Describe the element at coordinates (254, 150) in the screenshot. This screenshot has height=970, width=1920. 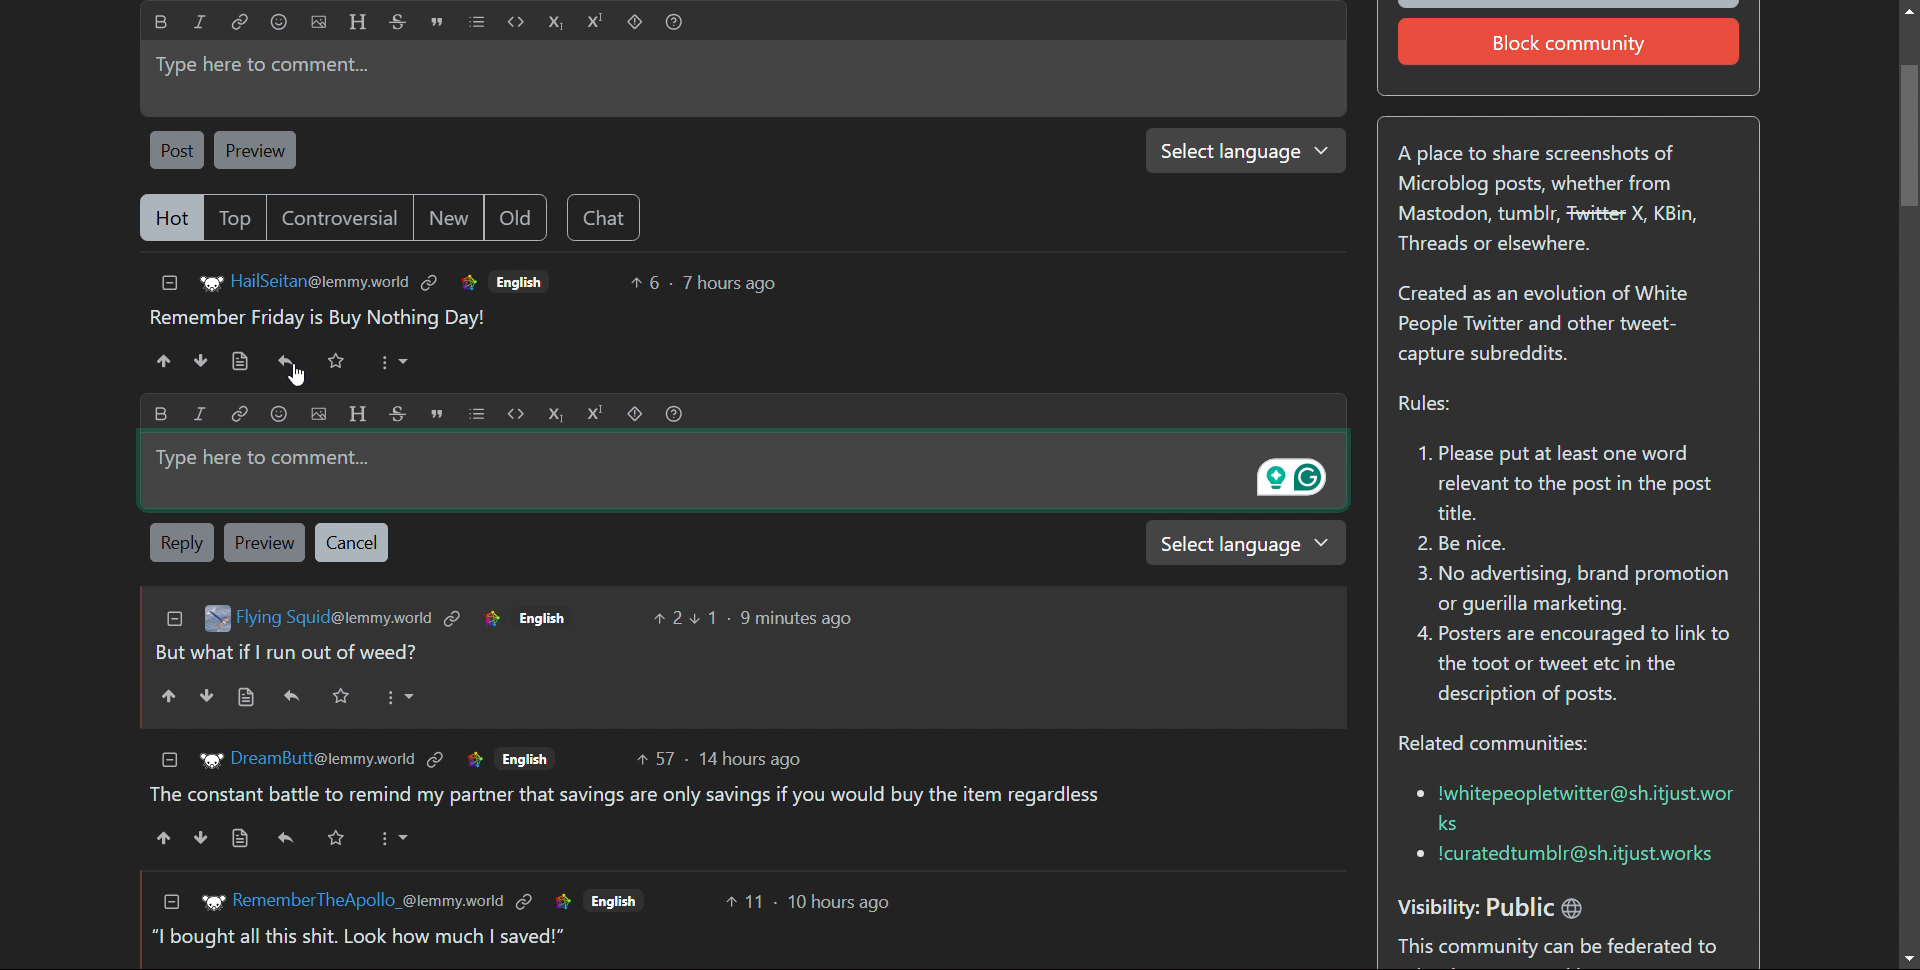
I see `preview` at that location.